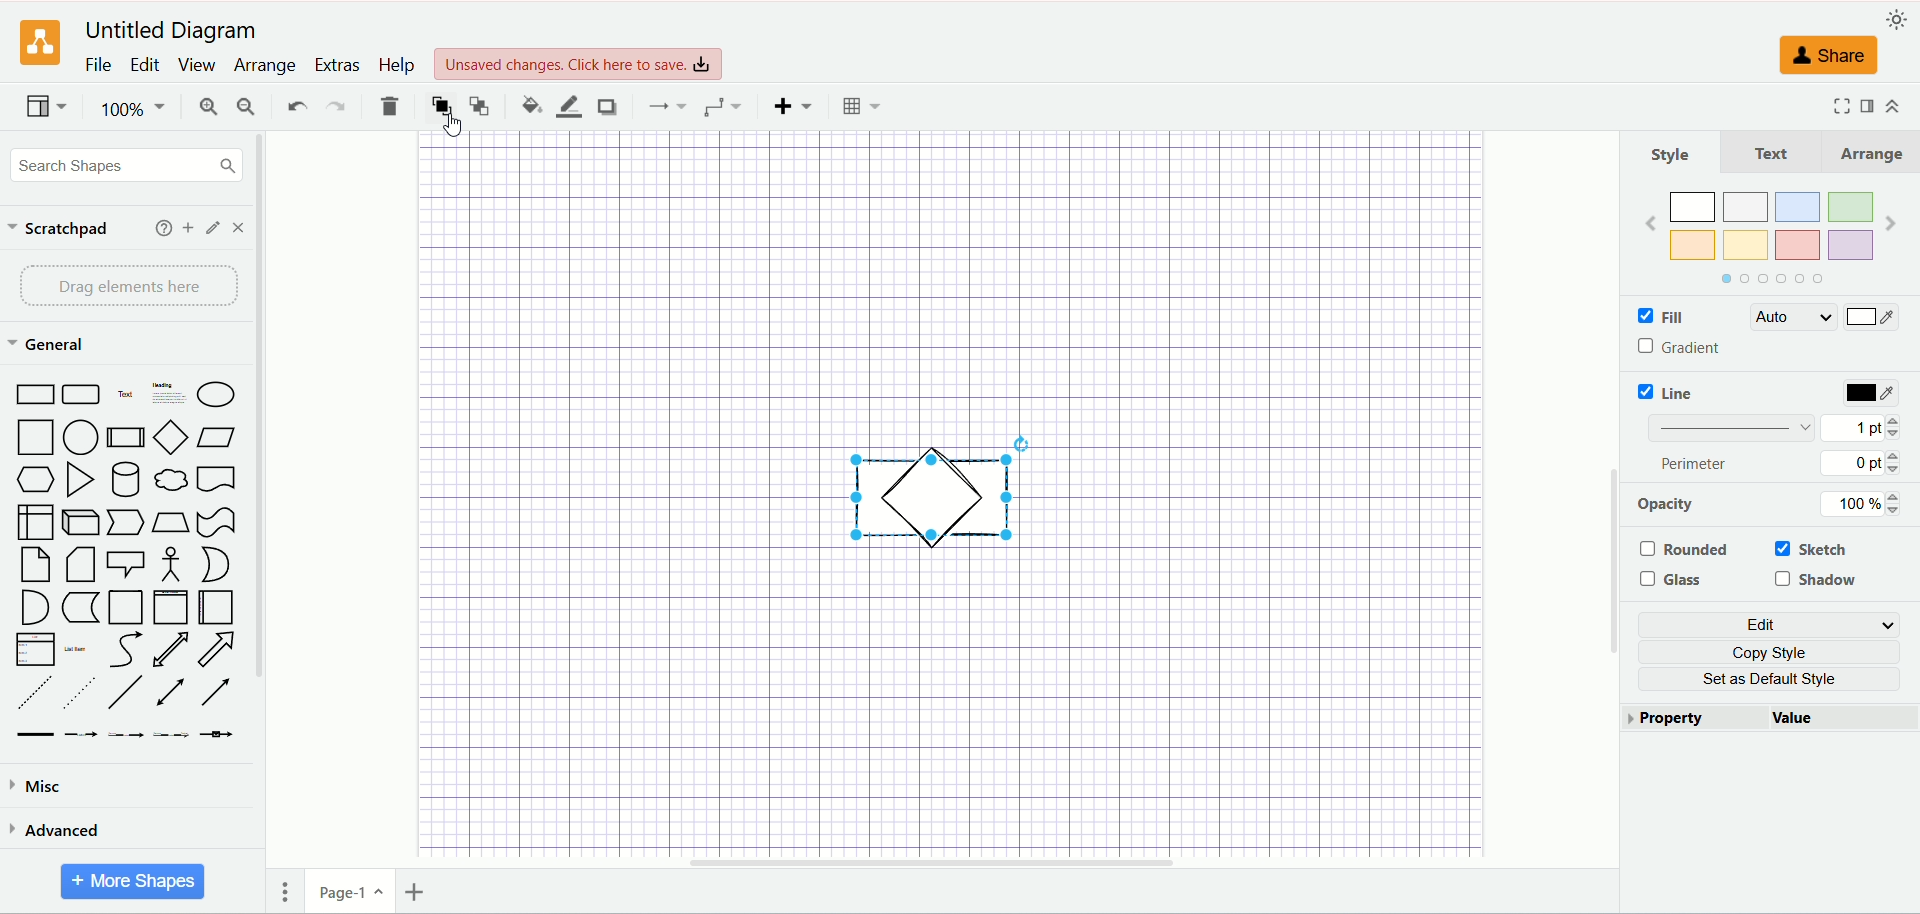  What do you see at coordinates (336, 109) in the screenshot?
I see `redo` at bounding box center [336, 109].